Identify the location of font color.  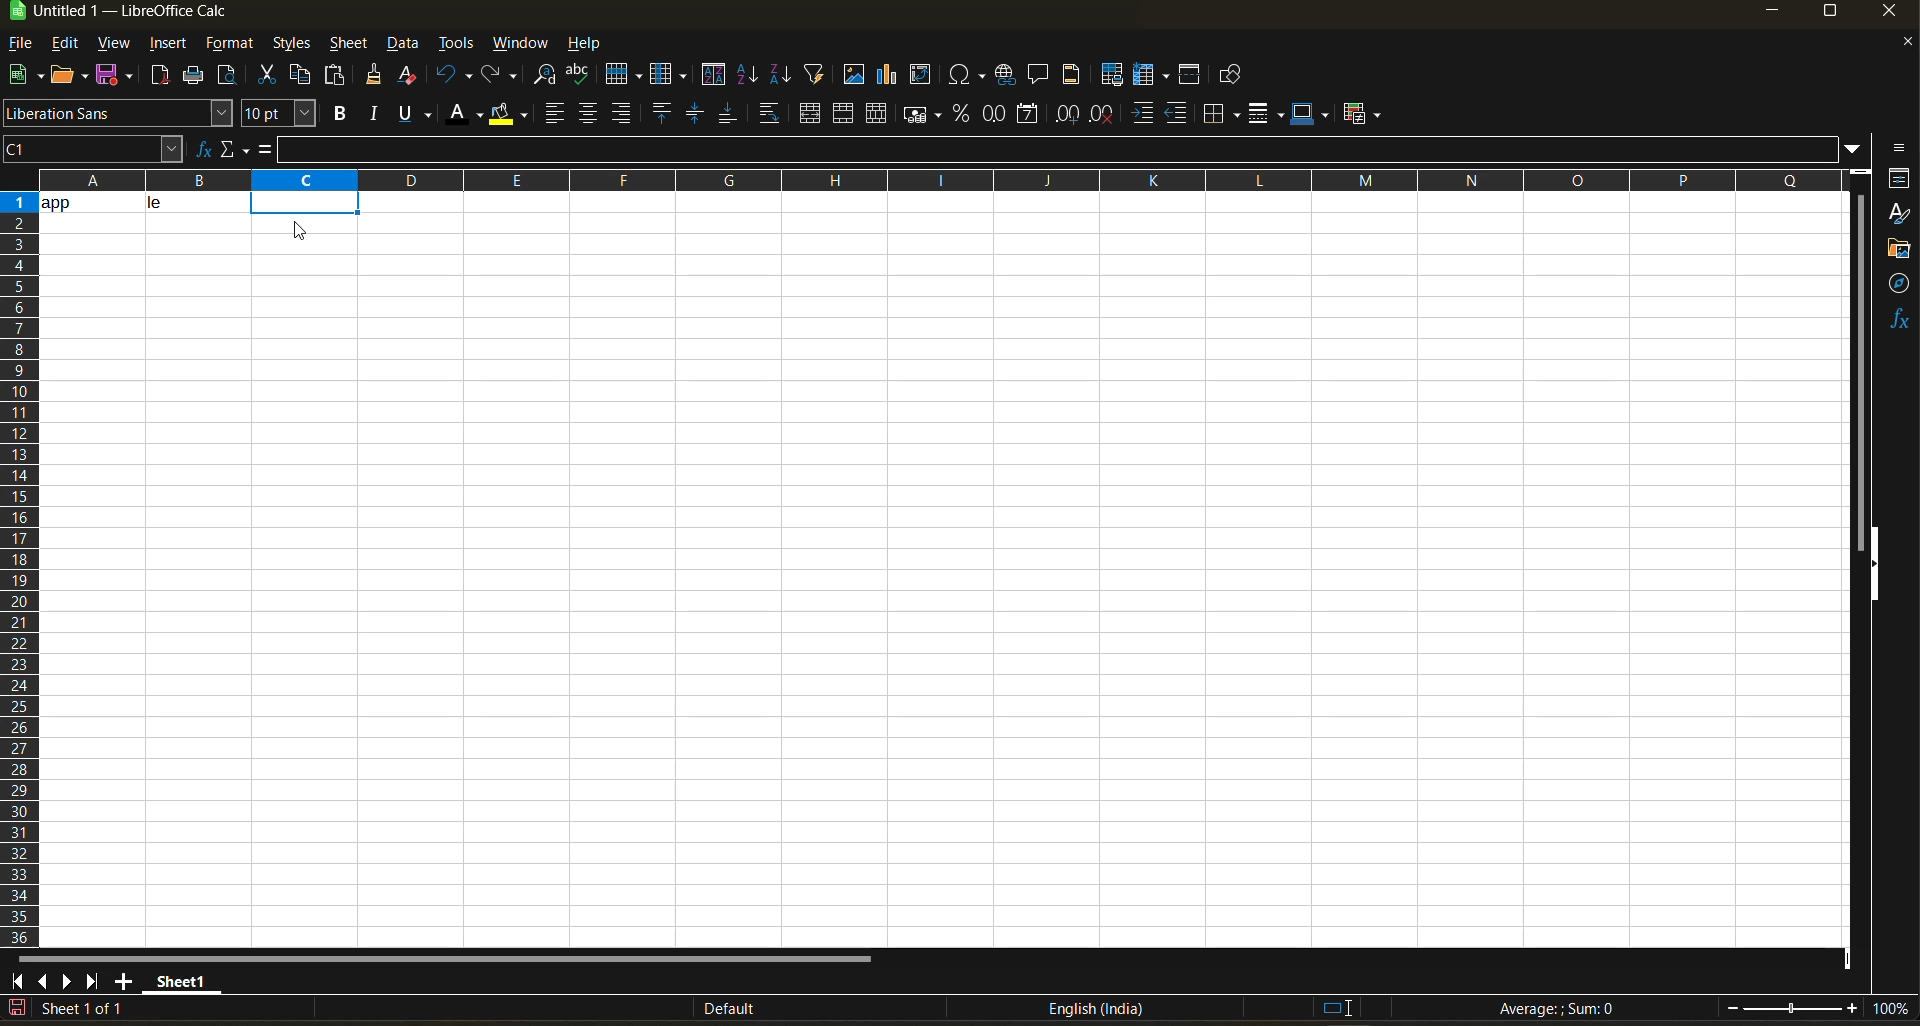
(469, 112).